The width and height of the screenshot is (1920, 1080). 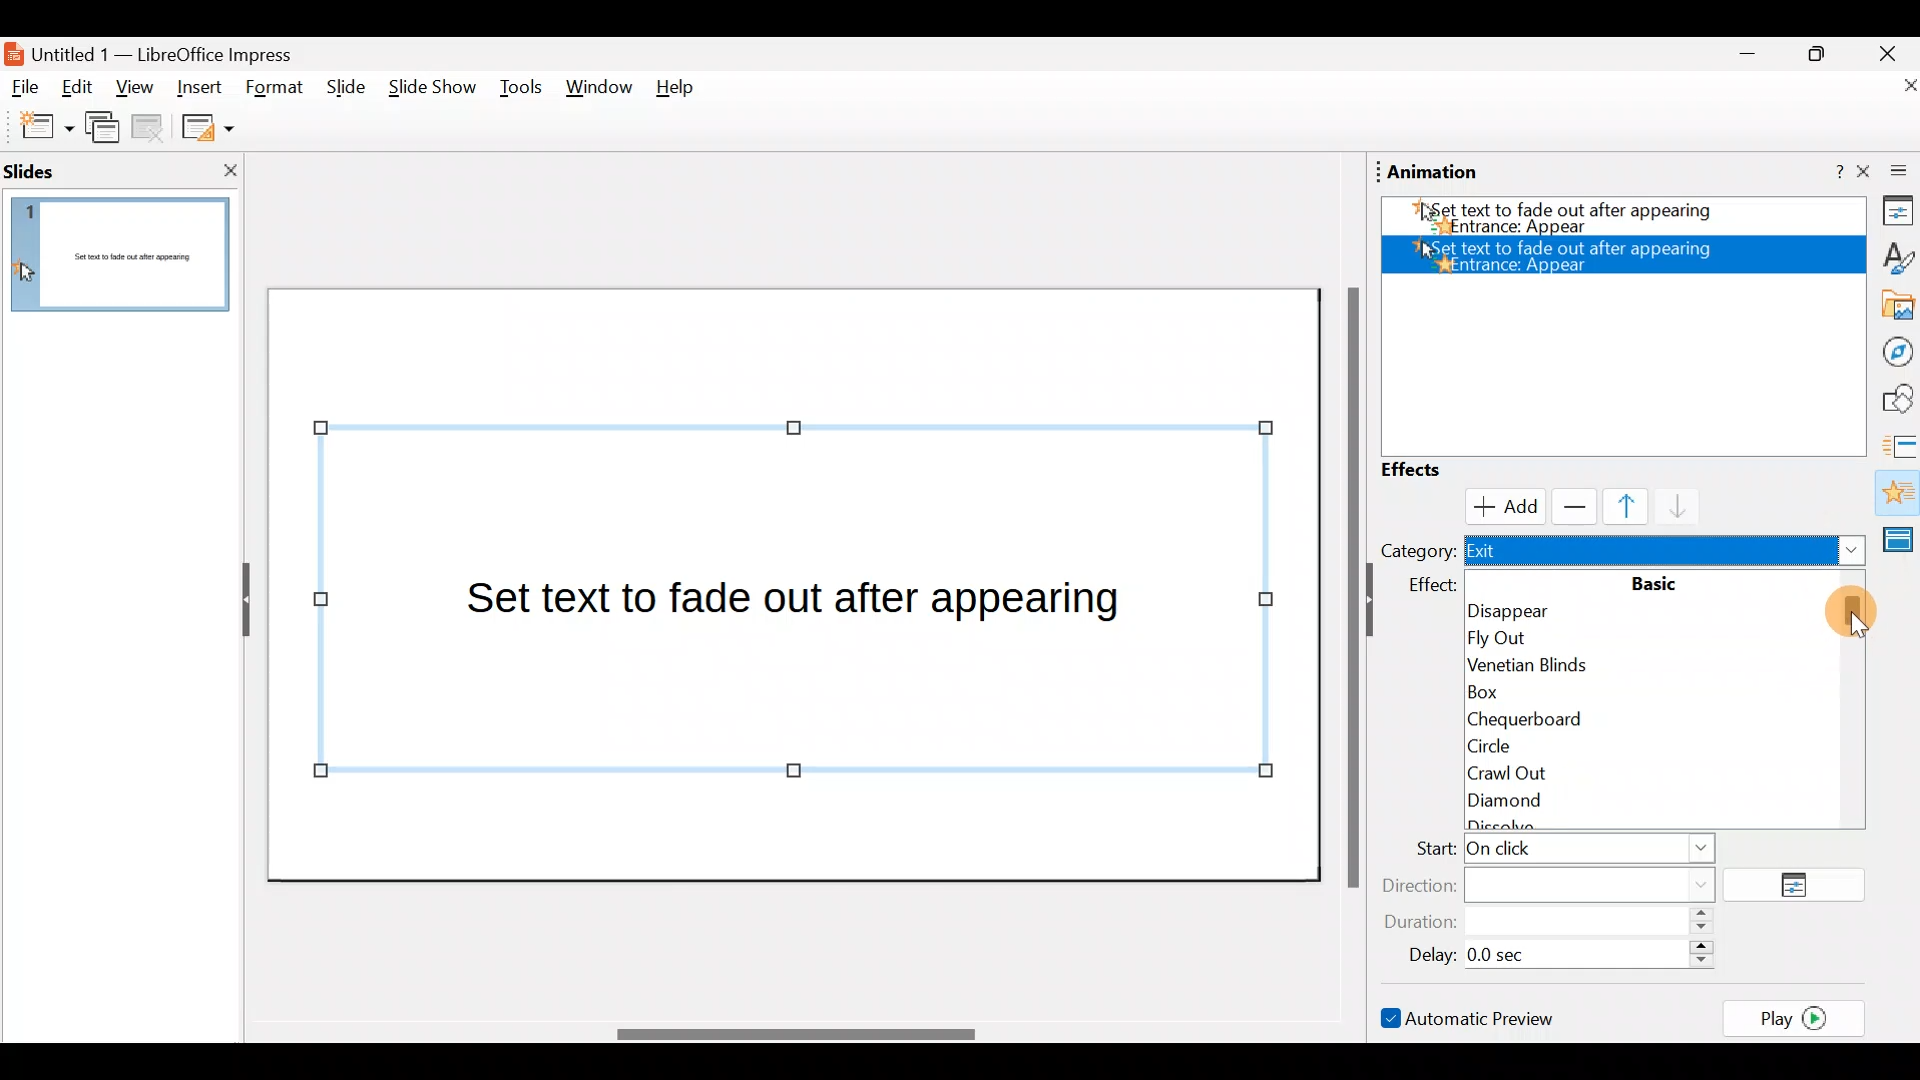 What do you see at coordinates (106, 131) in the screenshot?
I see `Duplicate slide` at bounding box center [106, 131].